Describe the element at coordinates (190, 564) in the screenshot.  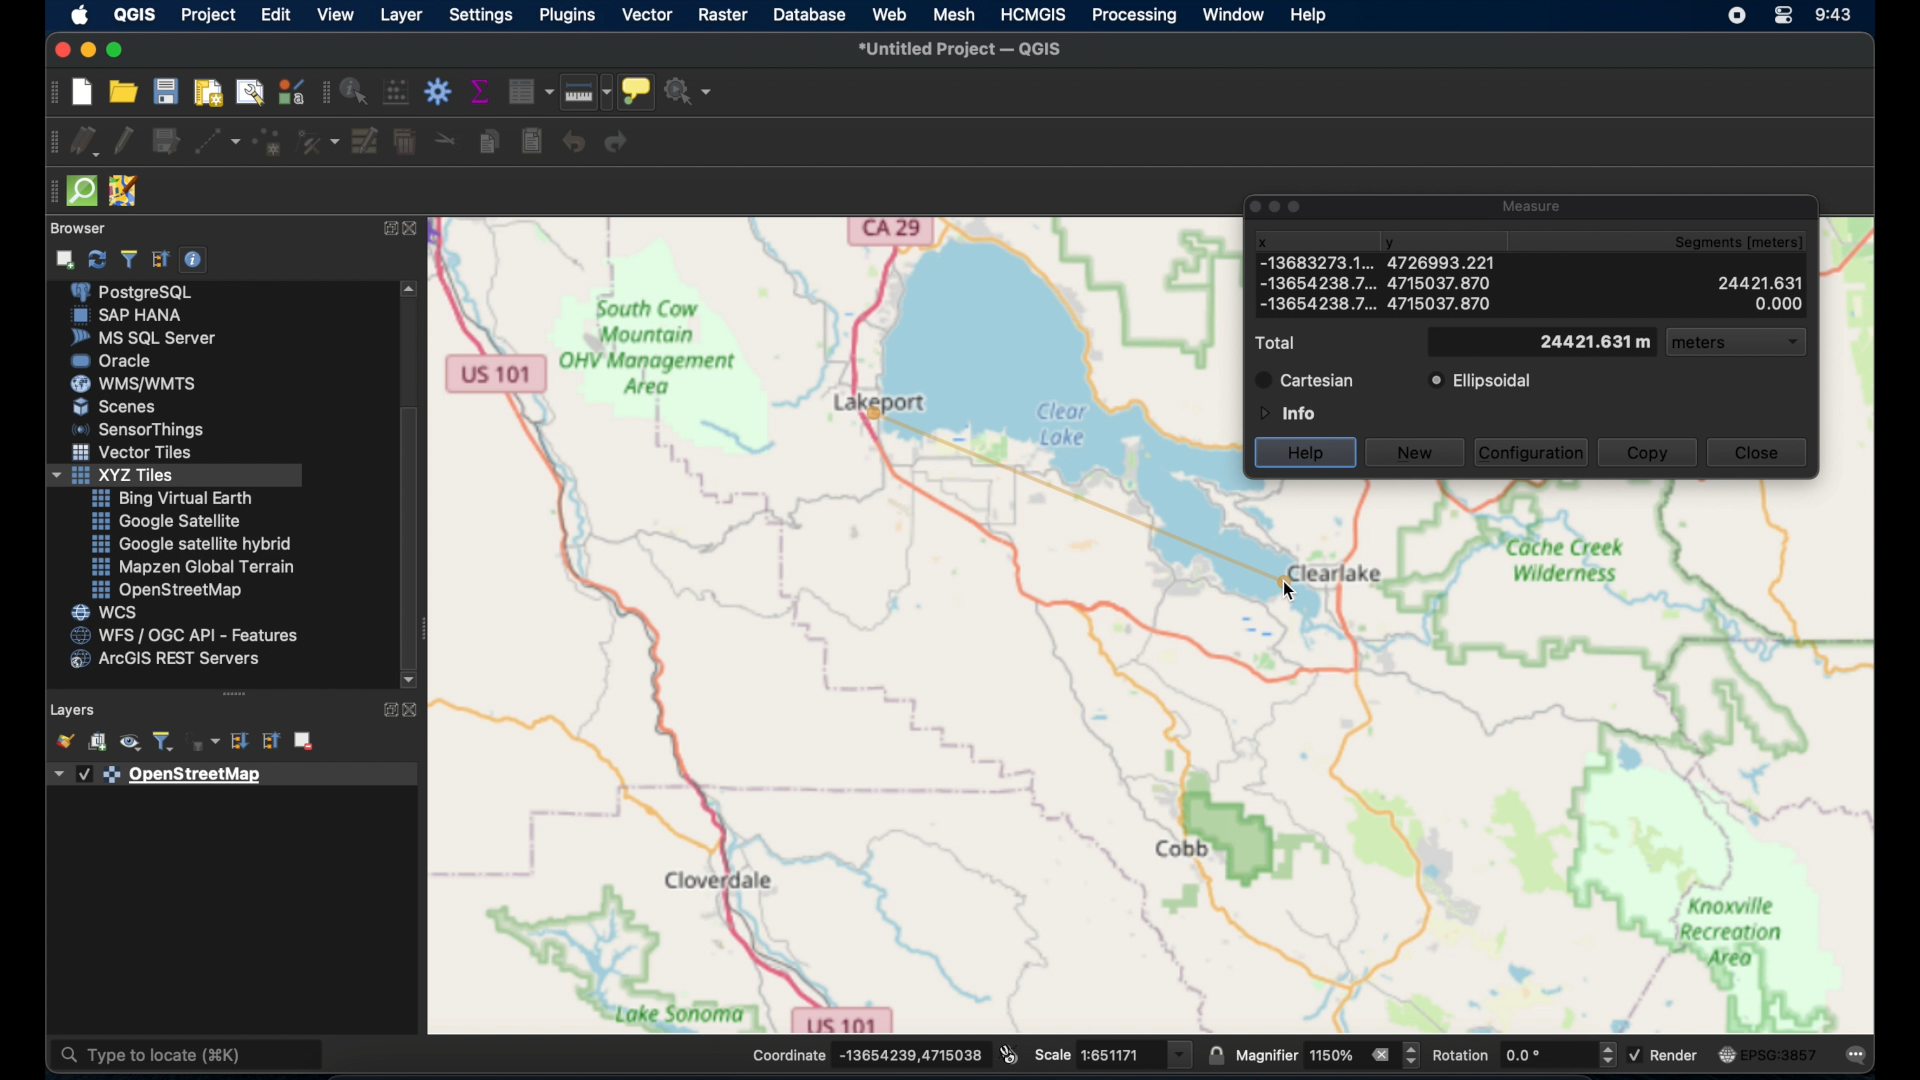
I see `mapzen global. terrain` at that location.